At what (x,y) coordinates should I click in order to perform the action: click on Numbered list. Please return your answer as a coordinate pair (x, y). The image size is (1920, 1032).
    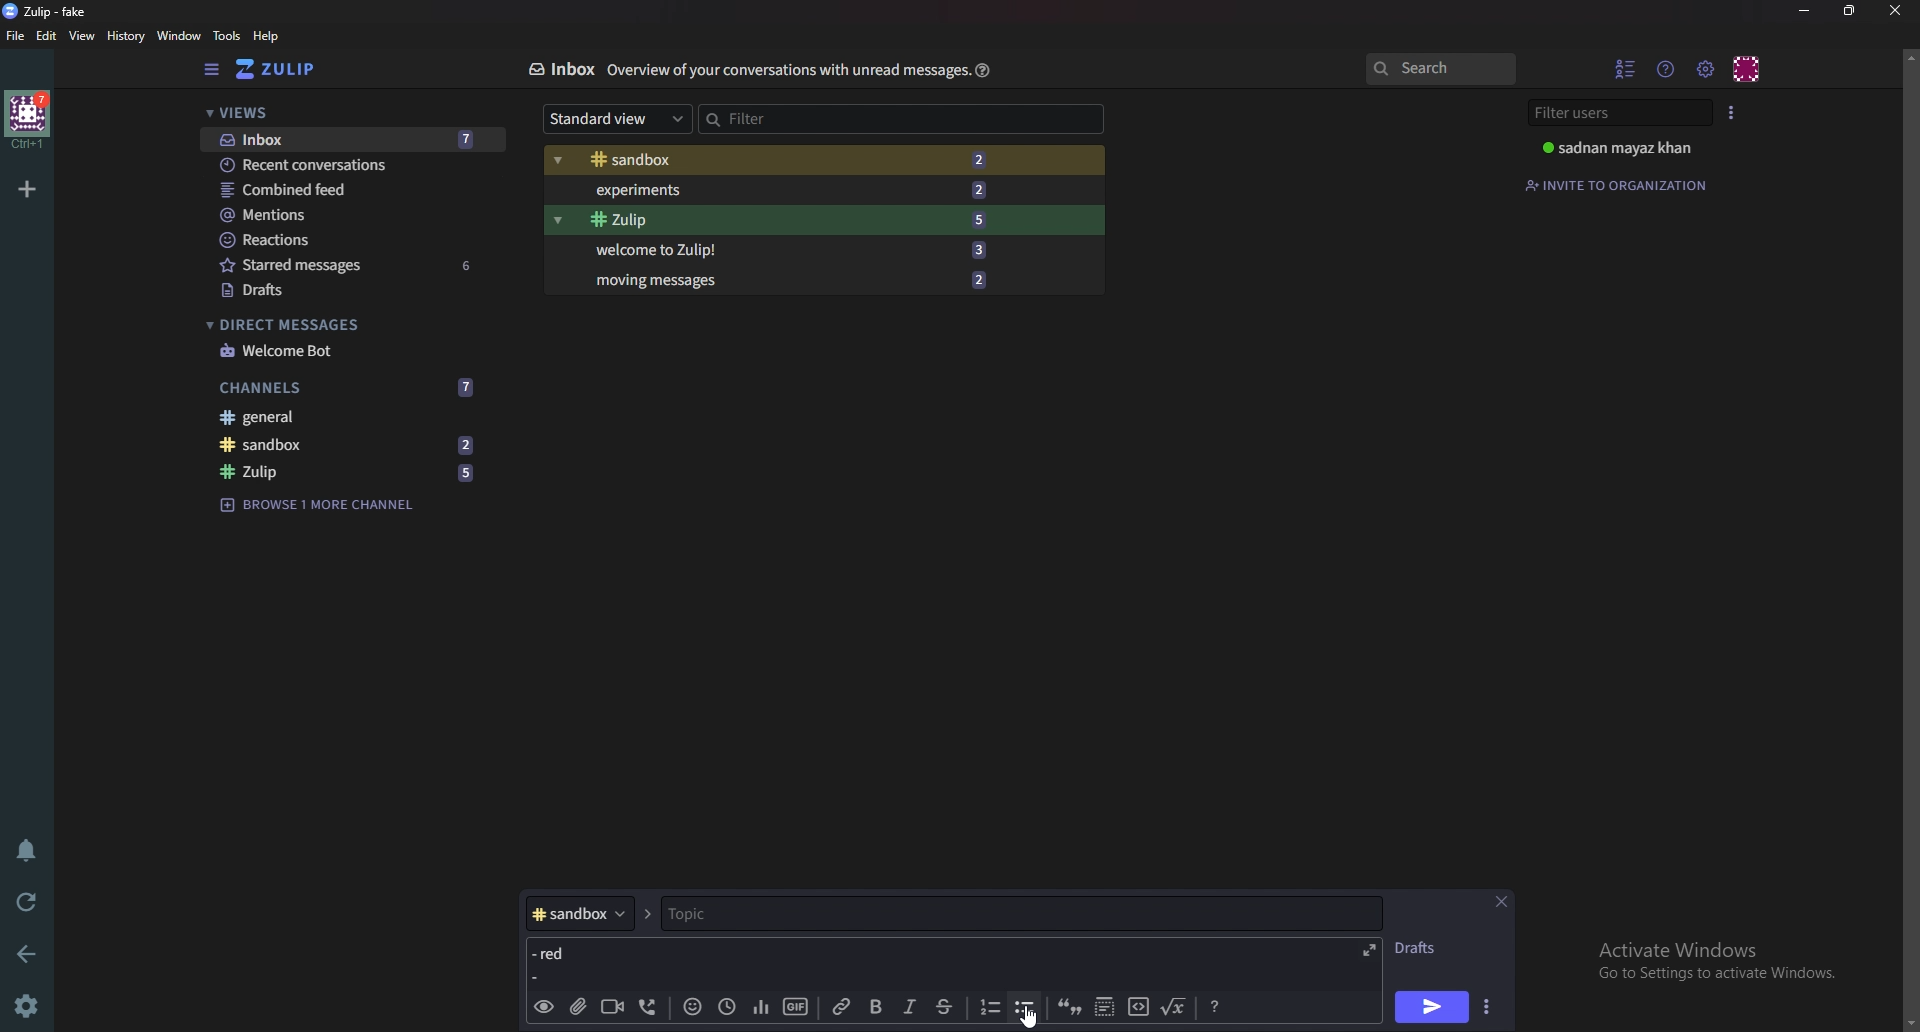
    Looking at the image, I should click on (988, 1007).